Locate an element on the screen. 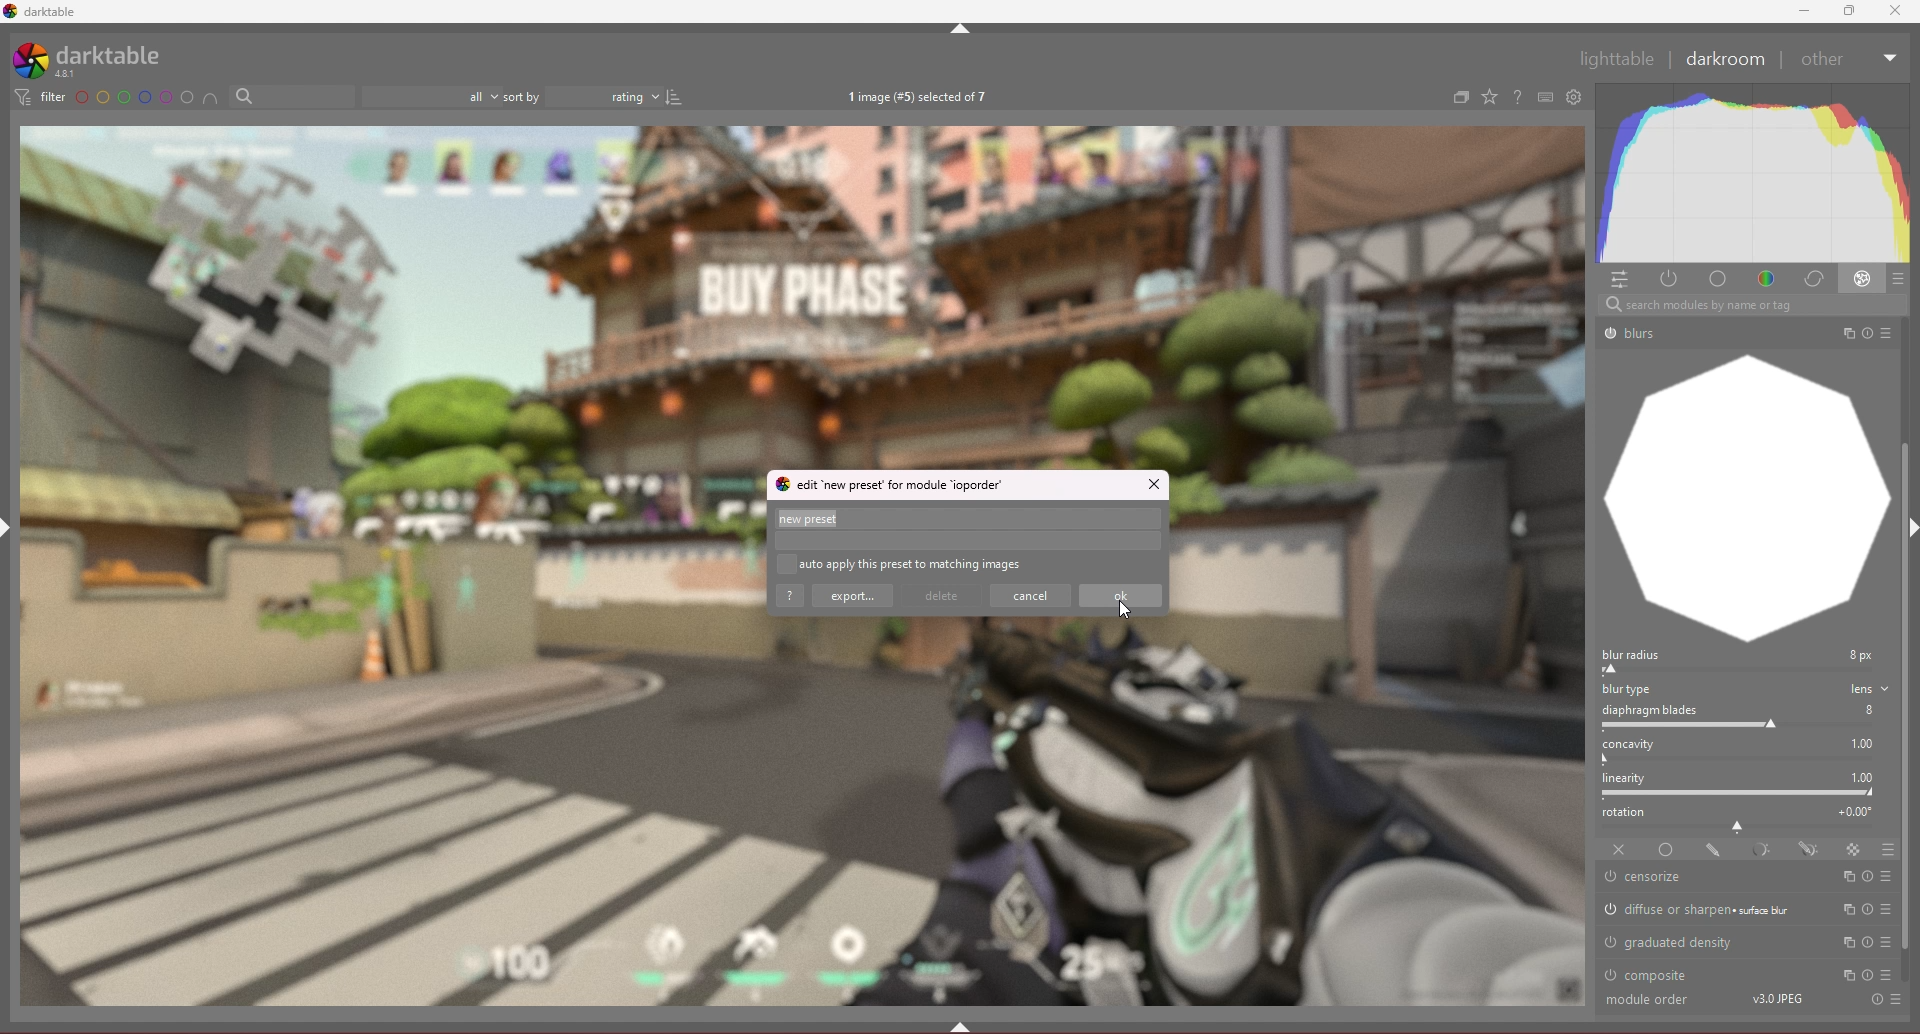  cursor description is located at coordinates (1891, 972).